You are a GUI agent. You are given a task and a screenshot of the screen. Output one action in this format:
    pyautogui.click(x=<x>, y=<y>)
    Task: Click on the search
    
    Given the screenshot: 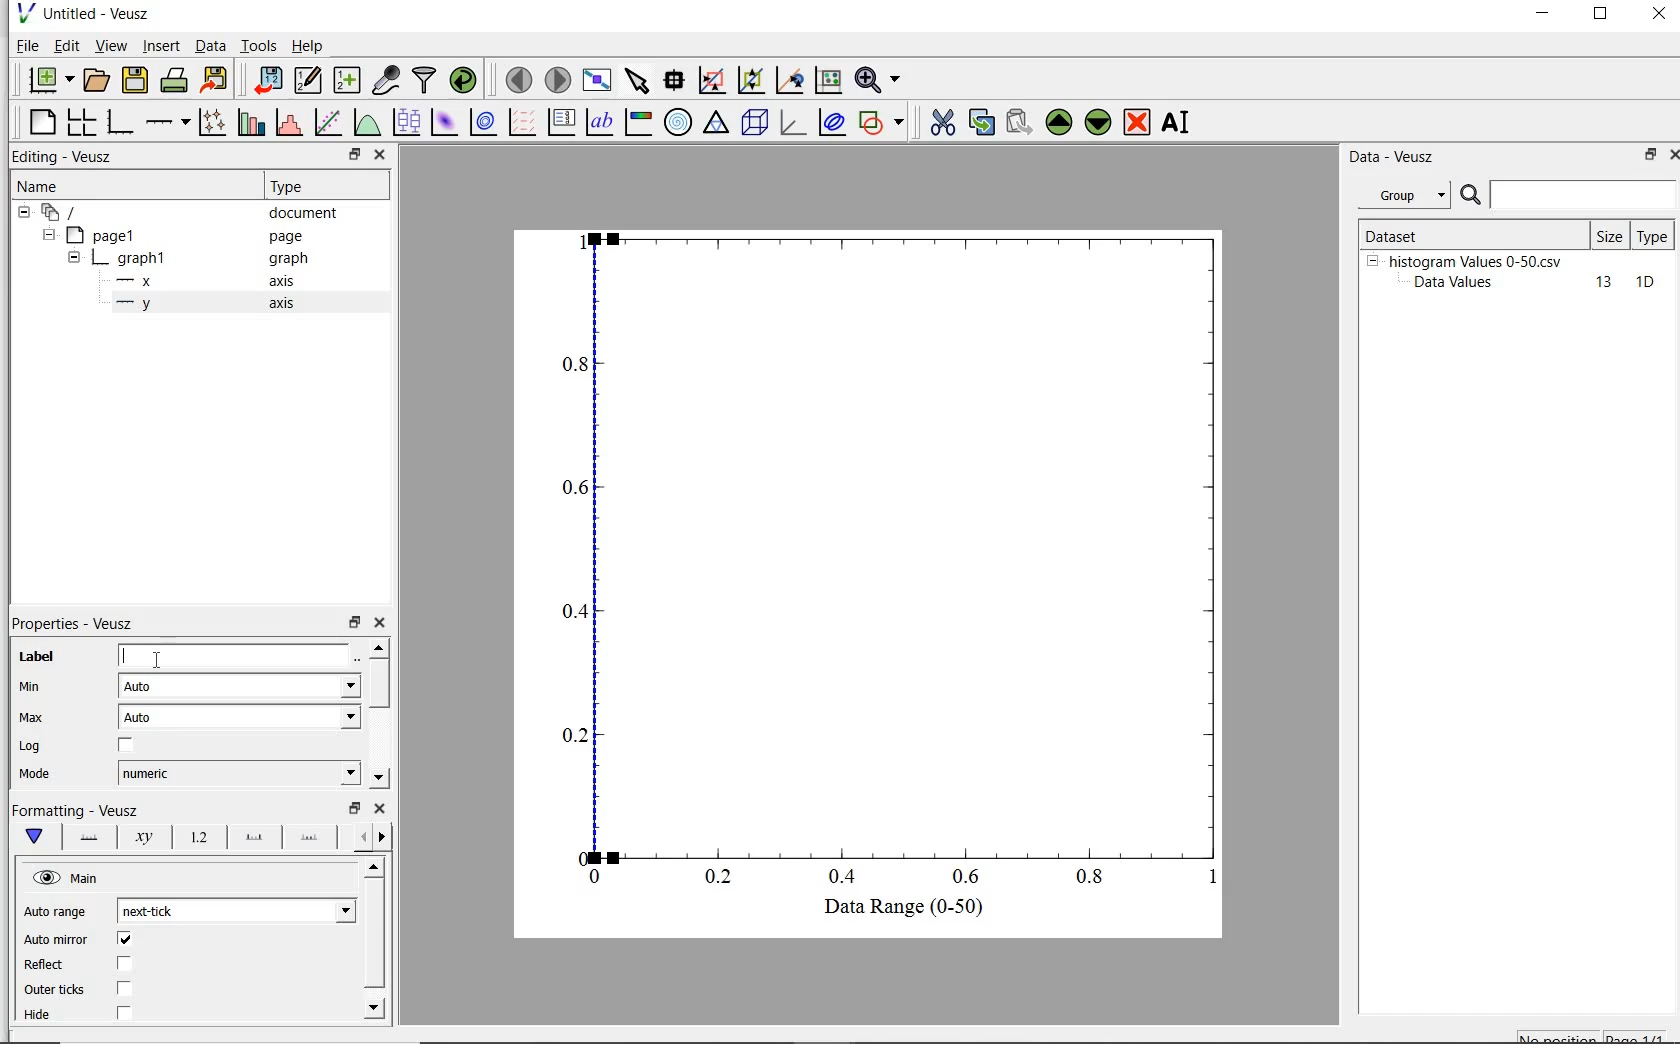 What is the action you would take?
    pyautogui.click(x=1472, y=196)
    